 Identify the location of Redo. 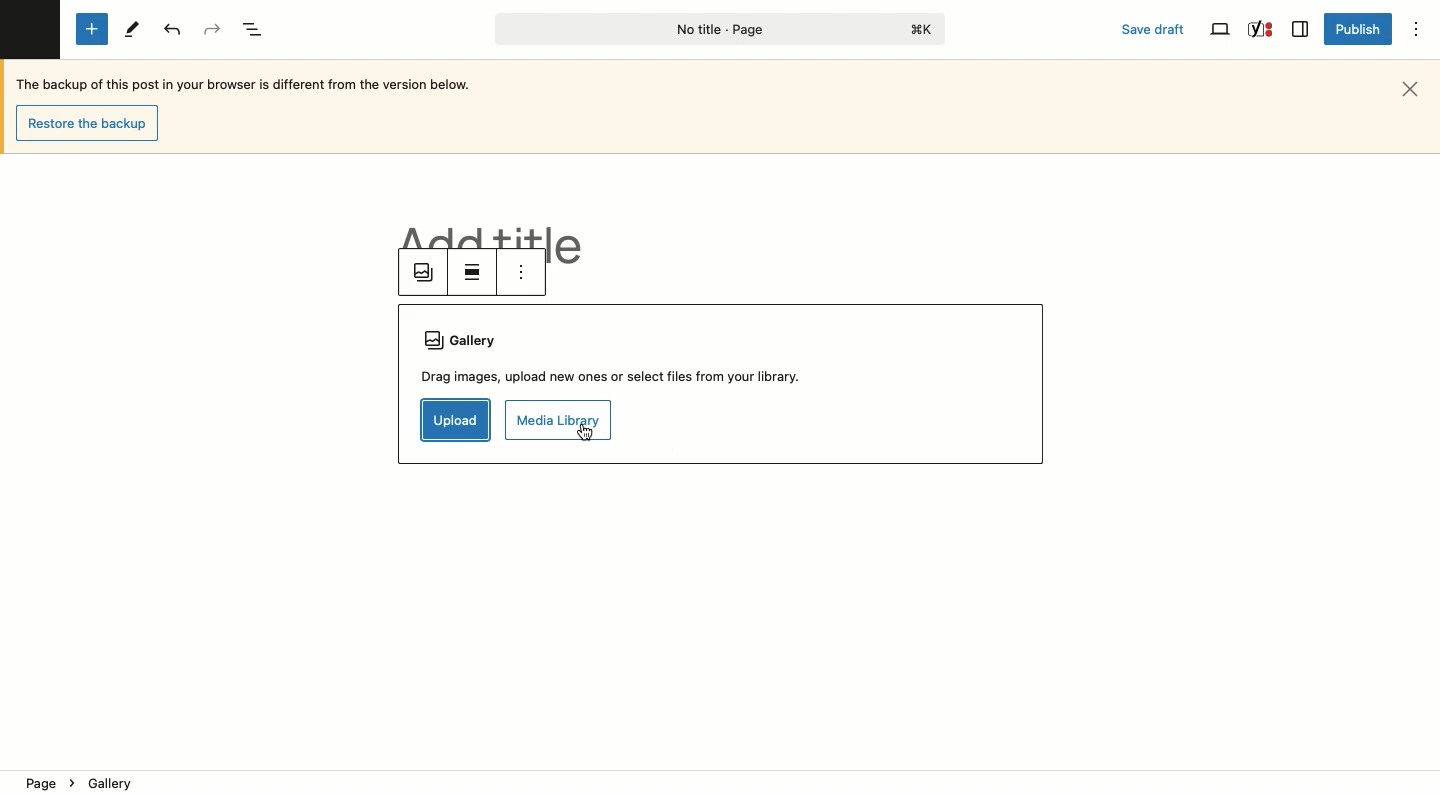
(216, 28).